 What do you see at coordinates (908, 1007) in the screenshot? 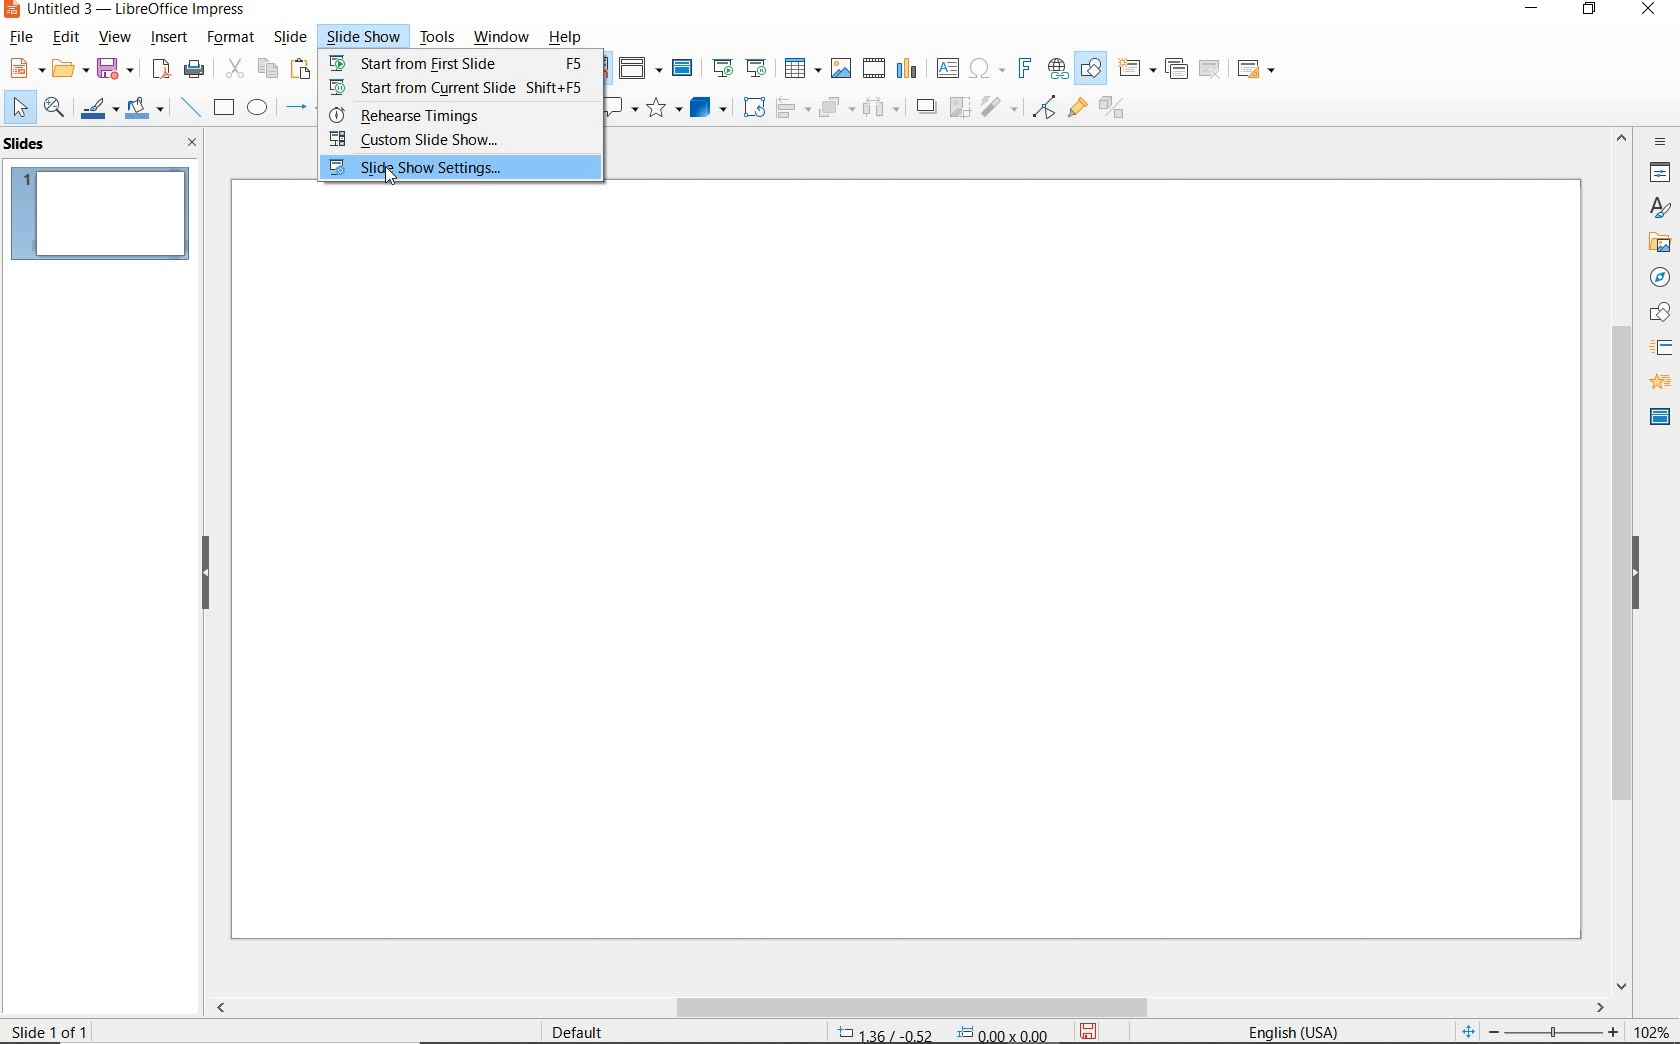
I see `SCROLLBAR` at bounding box center [908, 1007].